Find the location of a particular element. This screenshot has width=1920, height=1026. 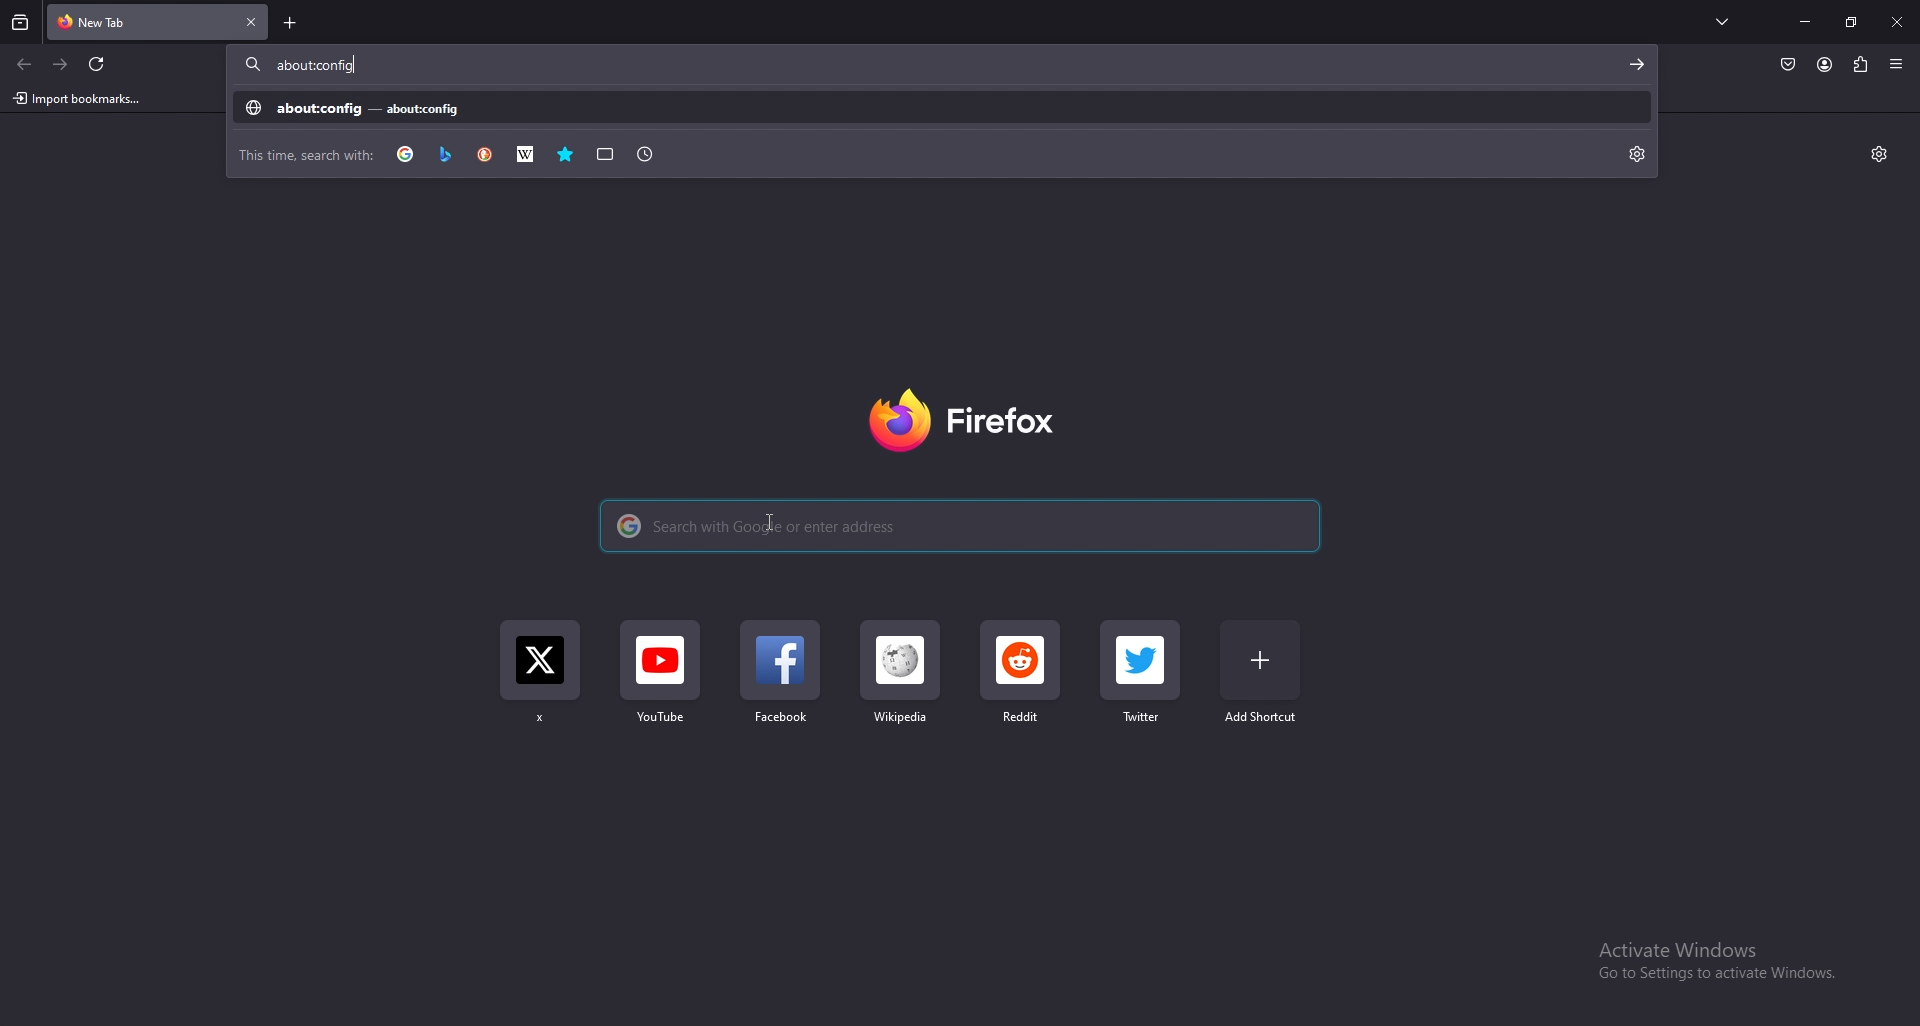

twitter is located at coordinates (1143, 676).